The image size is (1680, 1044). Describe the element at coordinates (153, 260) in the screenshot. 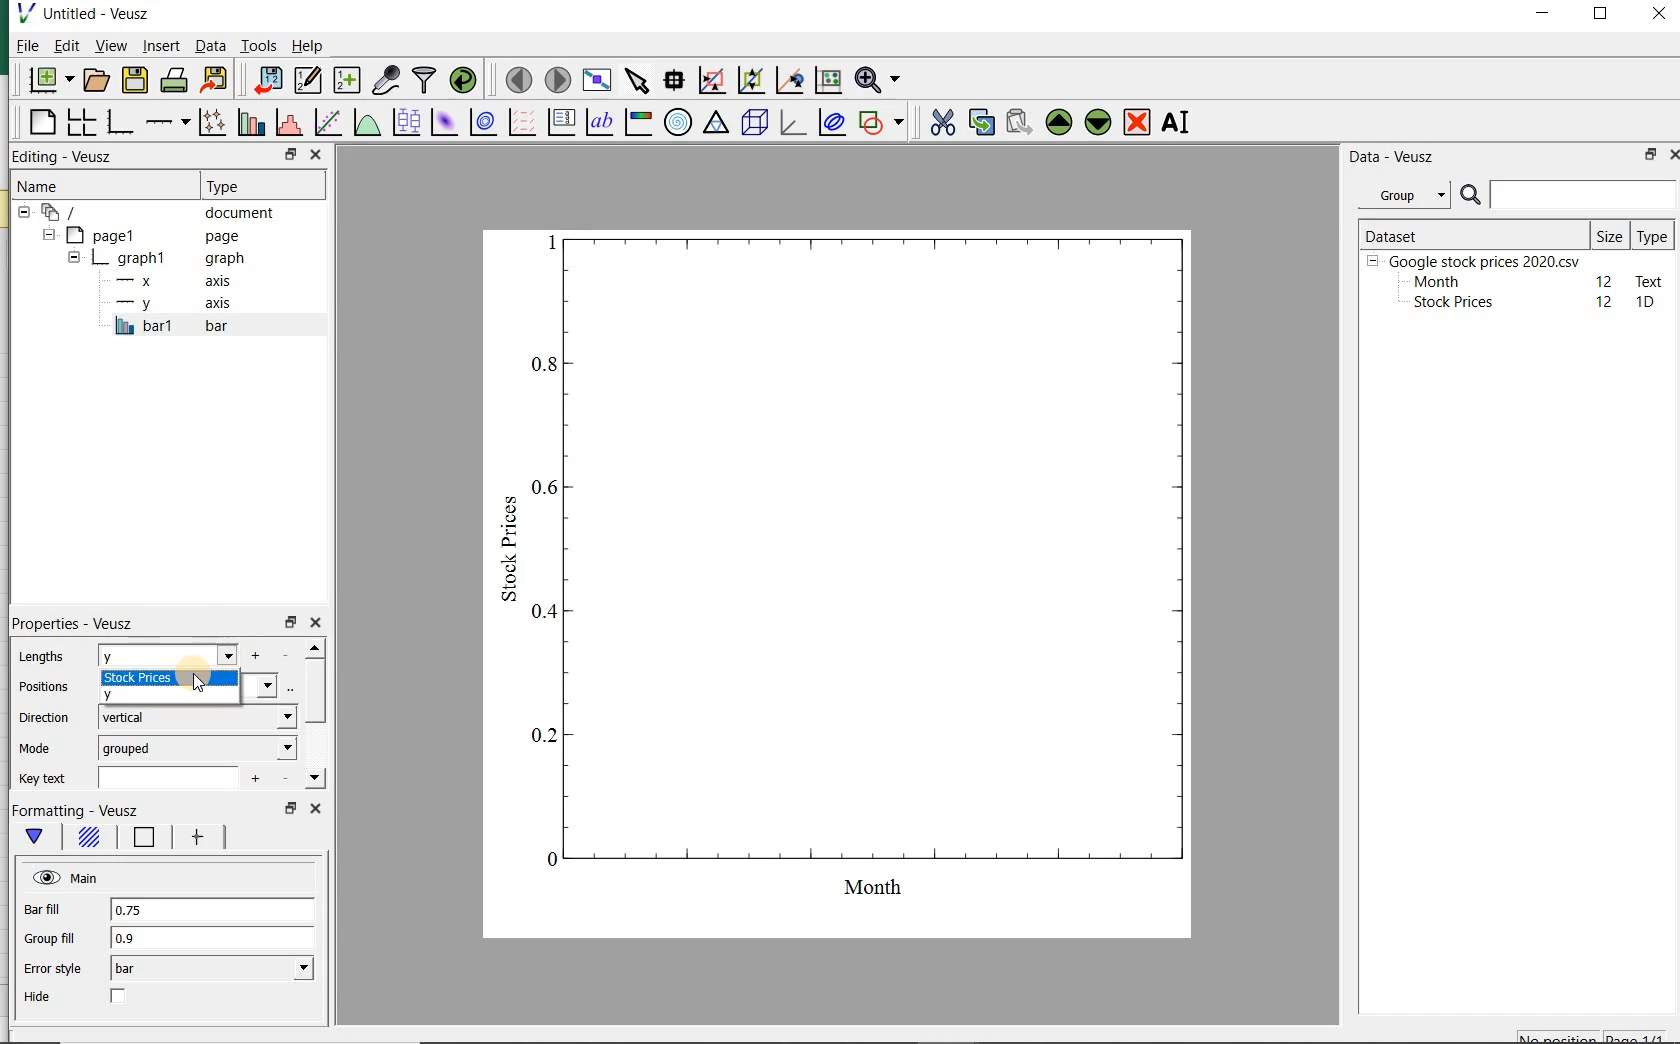

I see `graph1` at that location.